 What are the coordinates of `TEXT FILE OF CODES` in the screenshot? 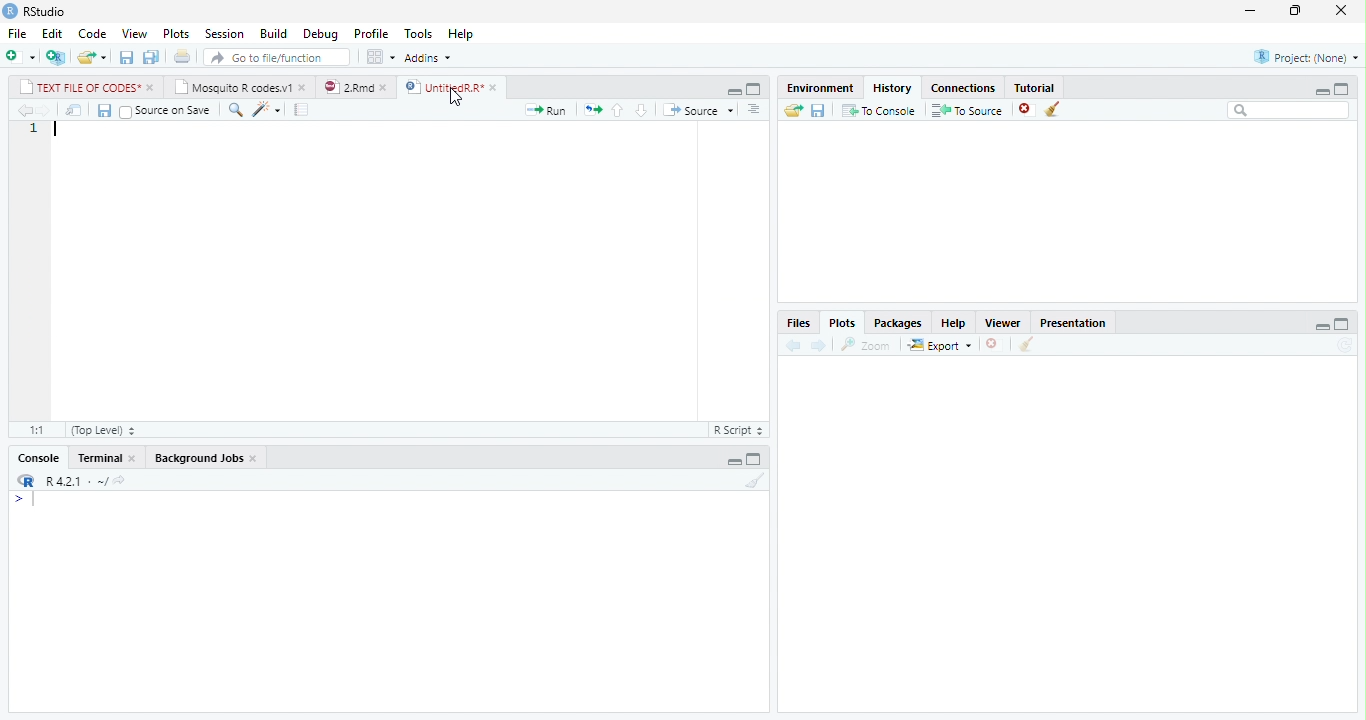 It's located at (76, 87).